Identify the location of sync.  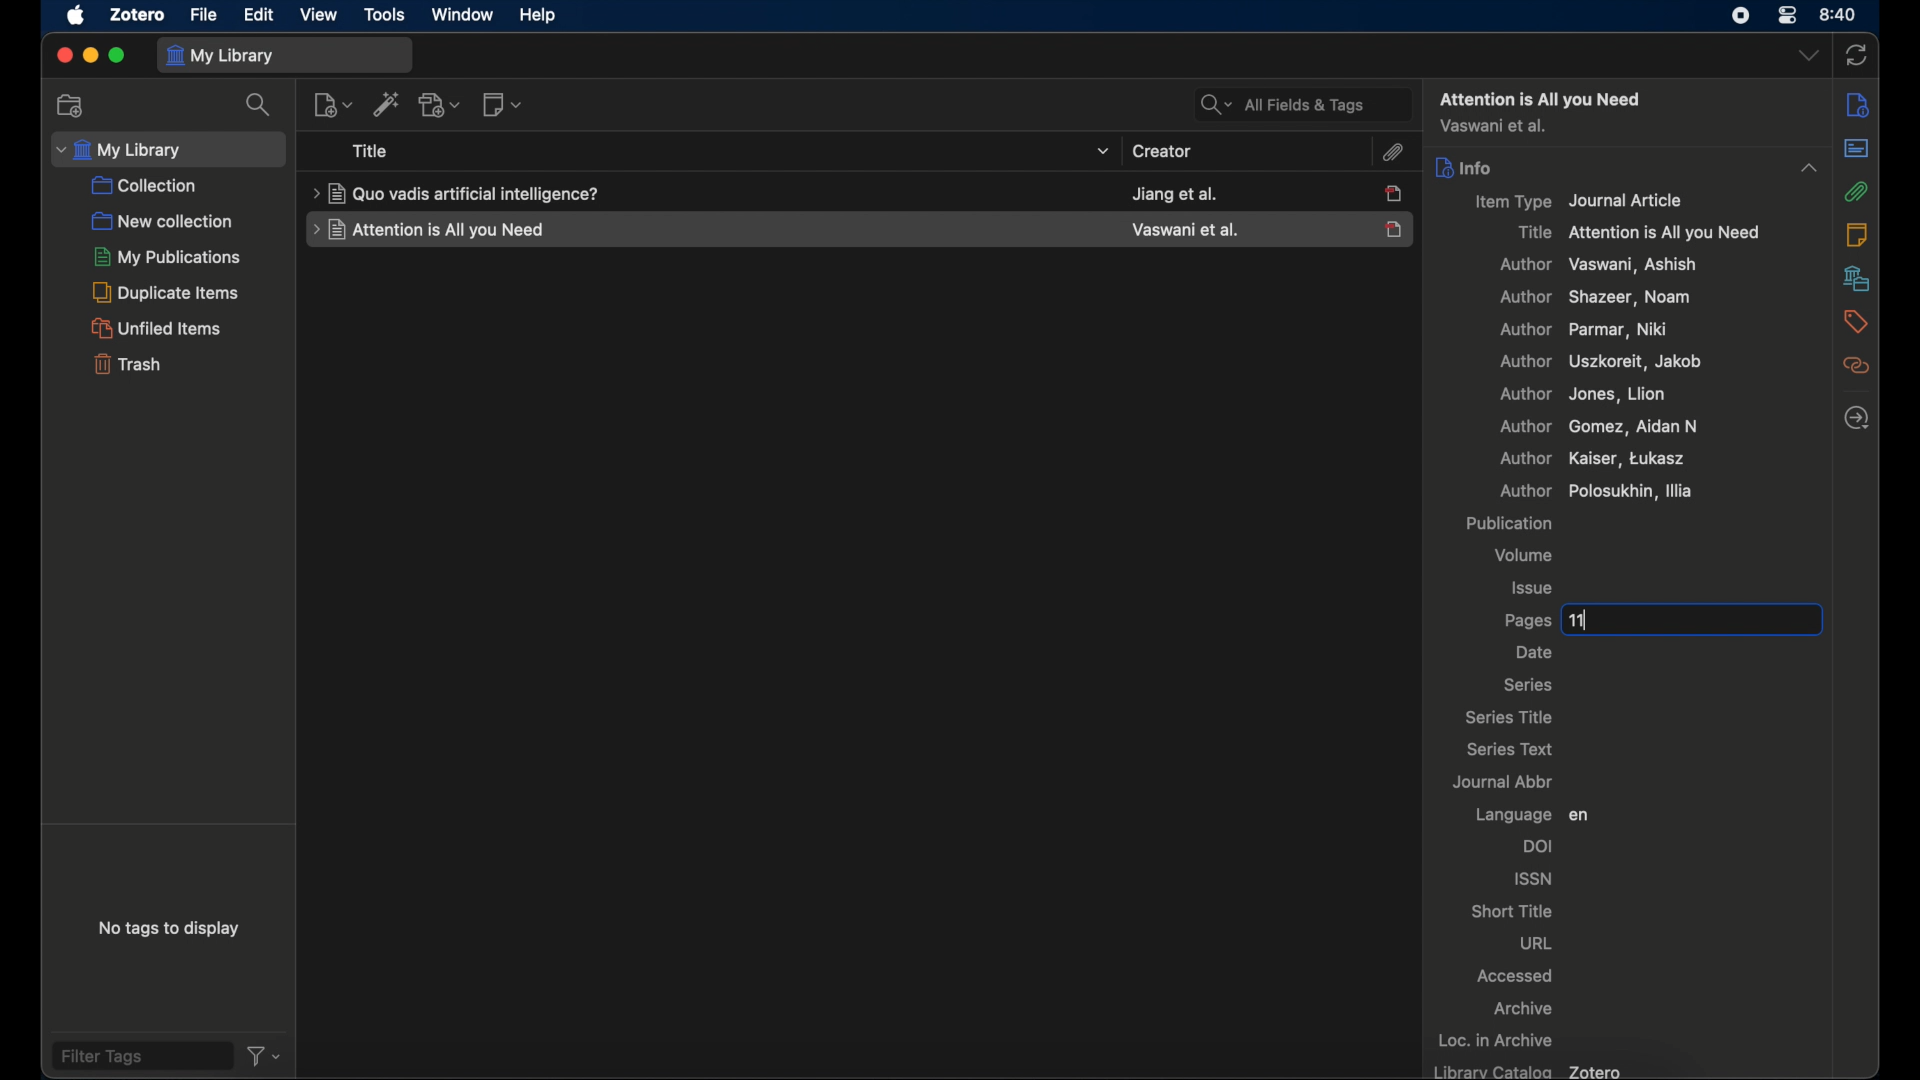
(1859, 54).